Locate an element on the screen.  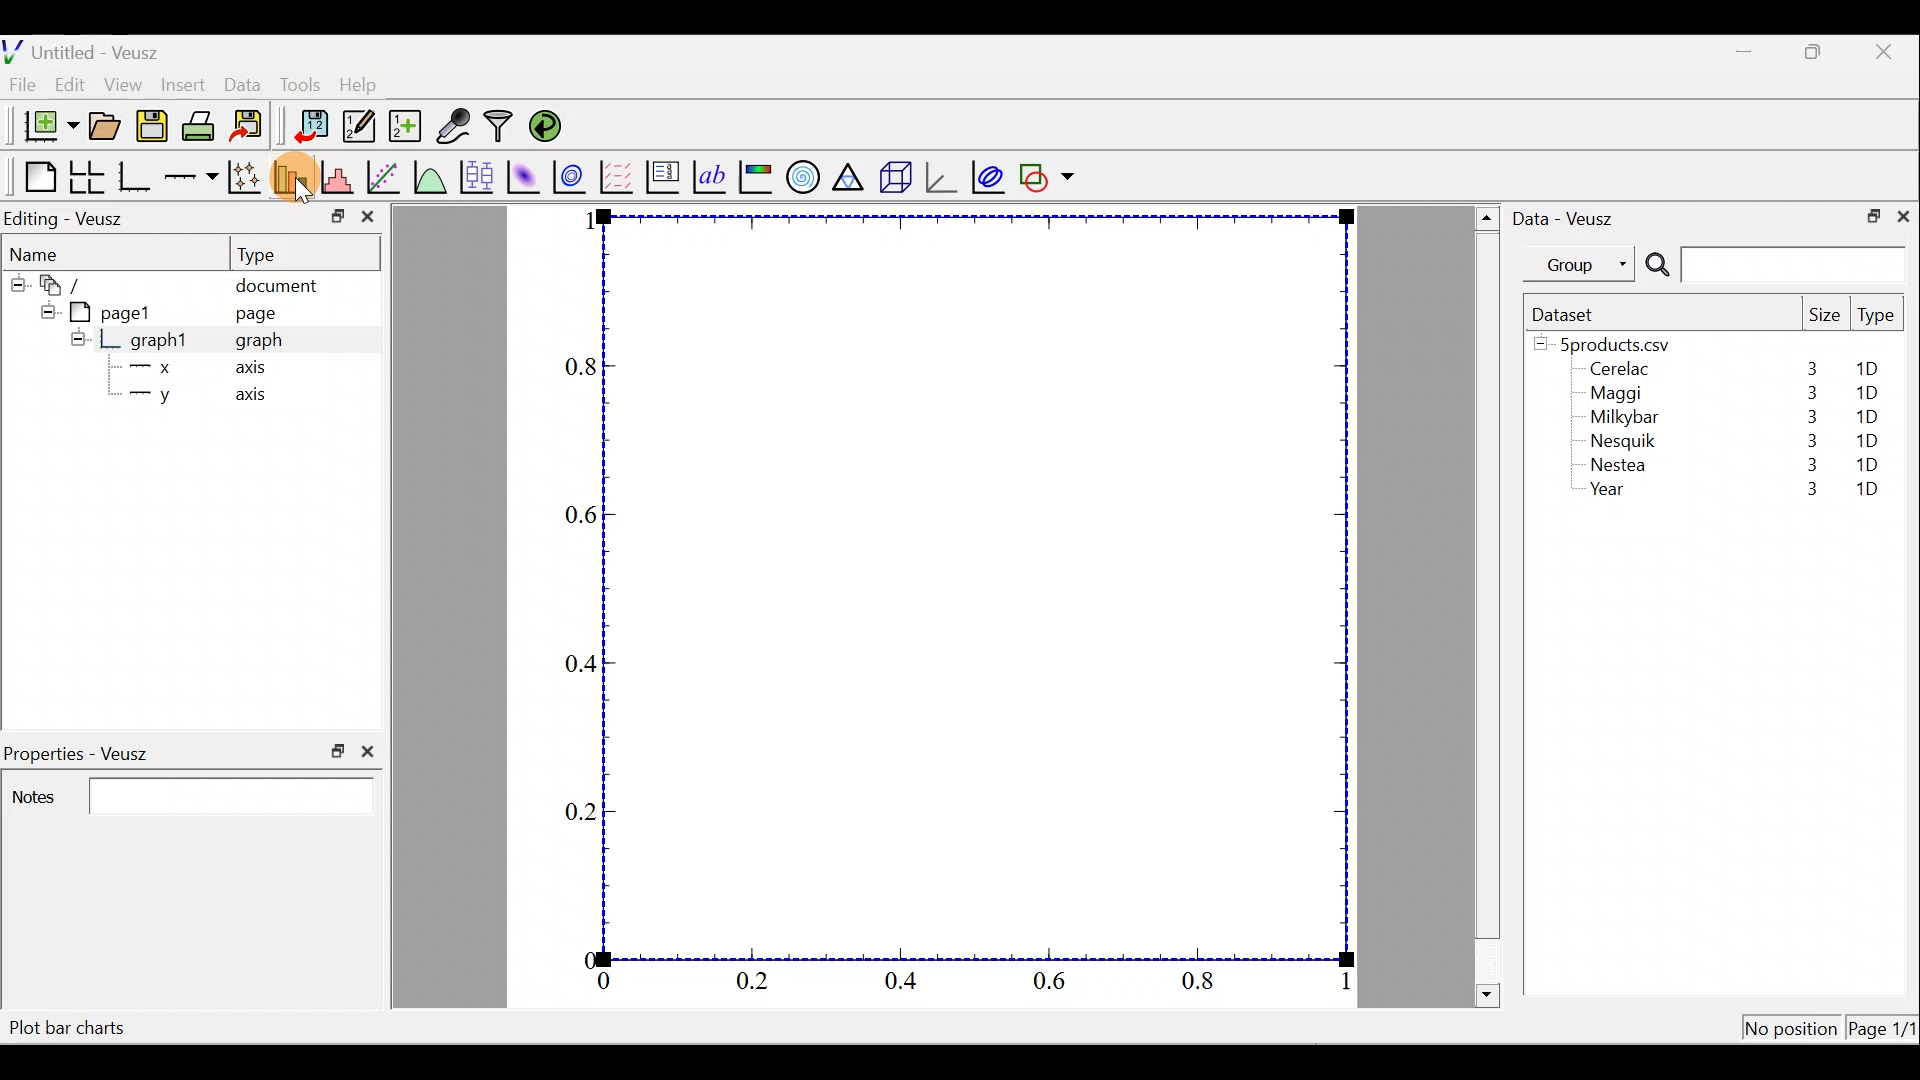
Nesquik is located at coordinates (1620, 441).